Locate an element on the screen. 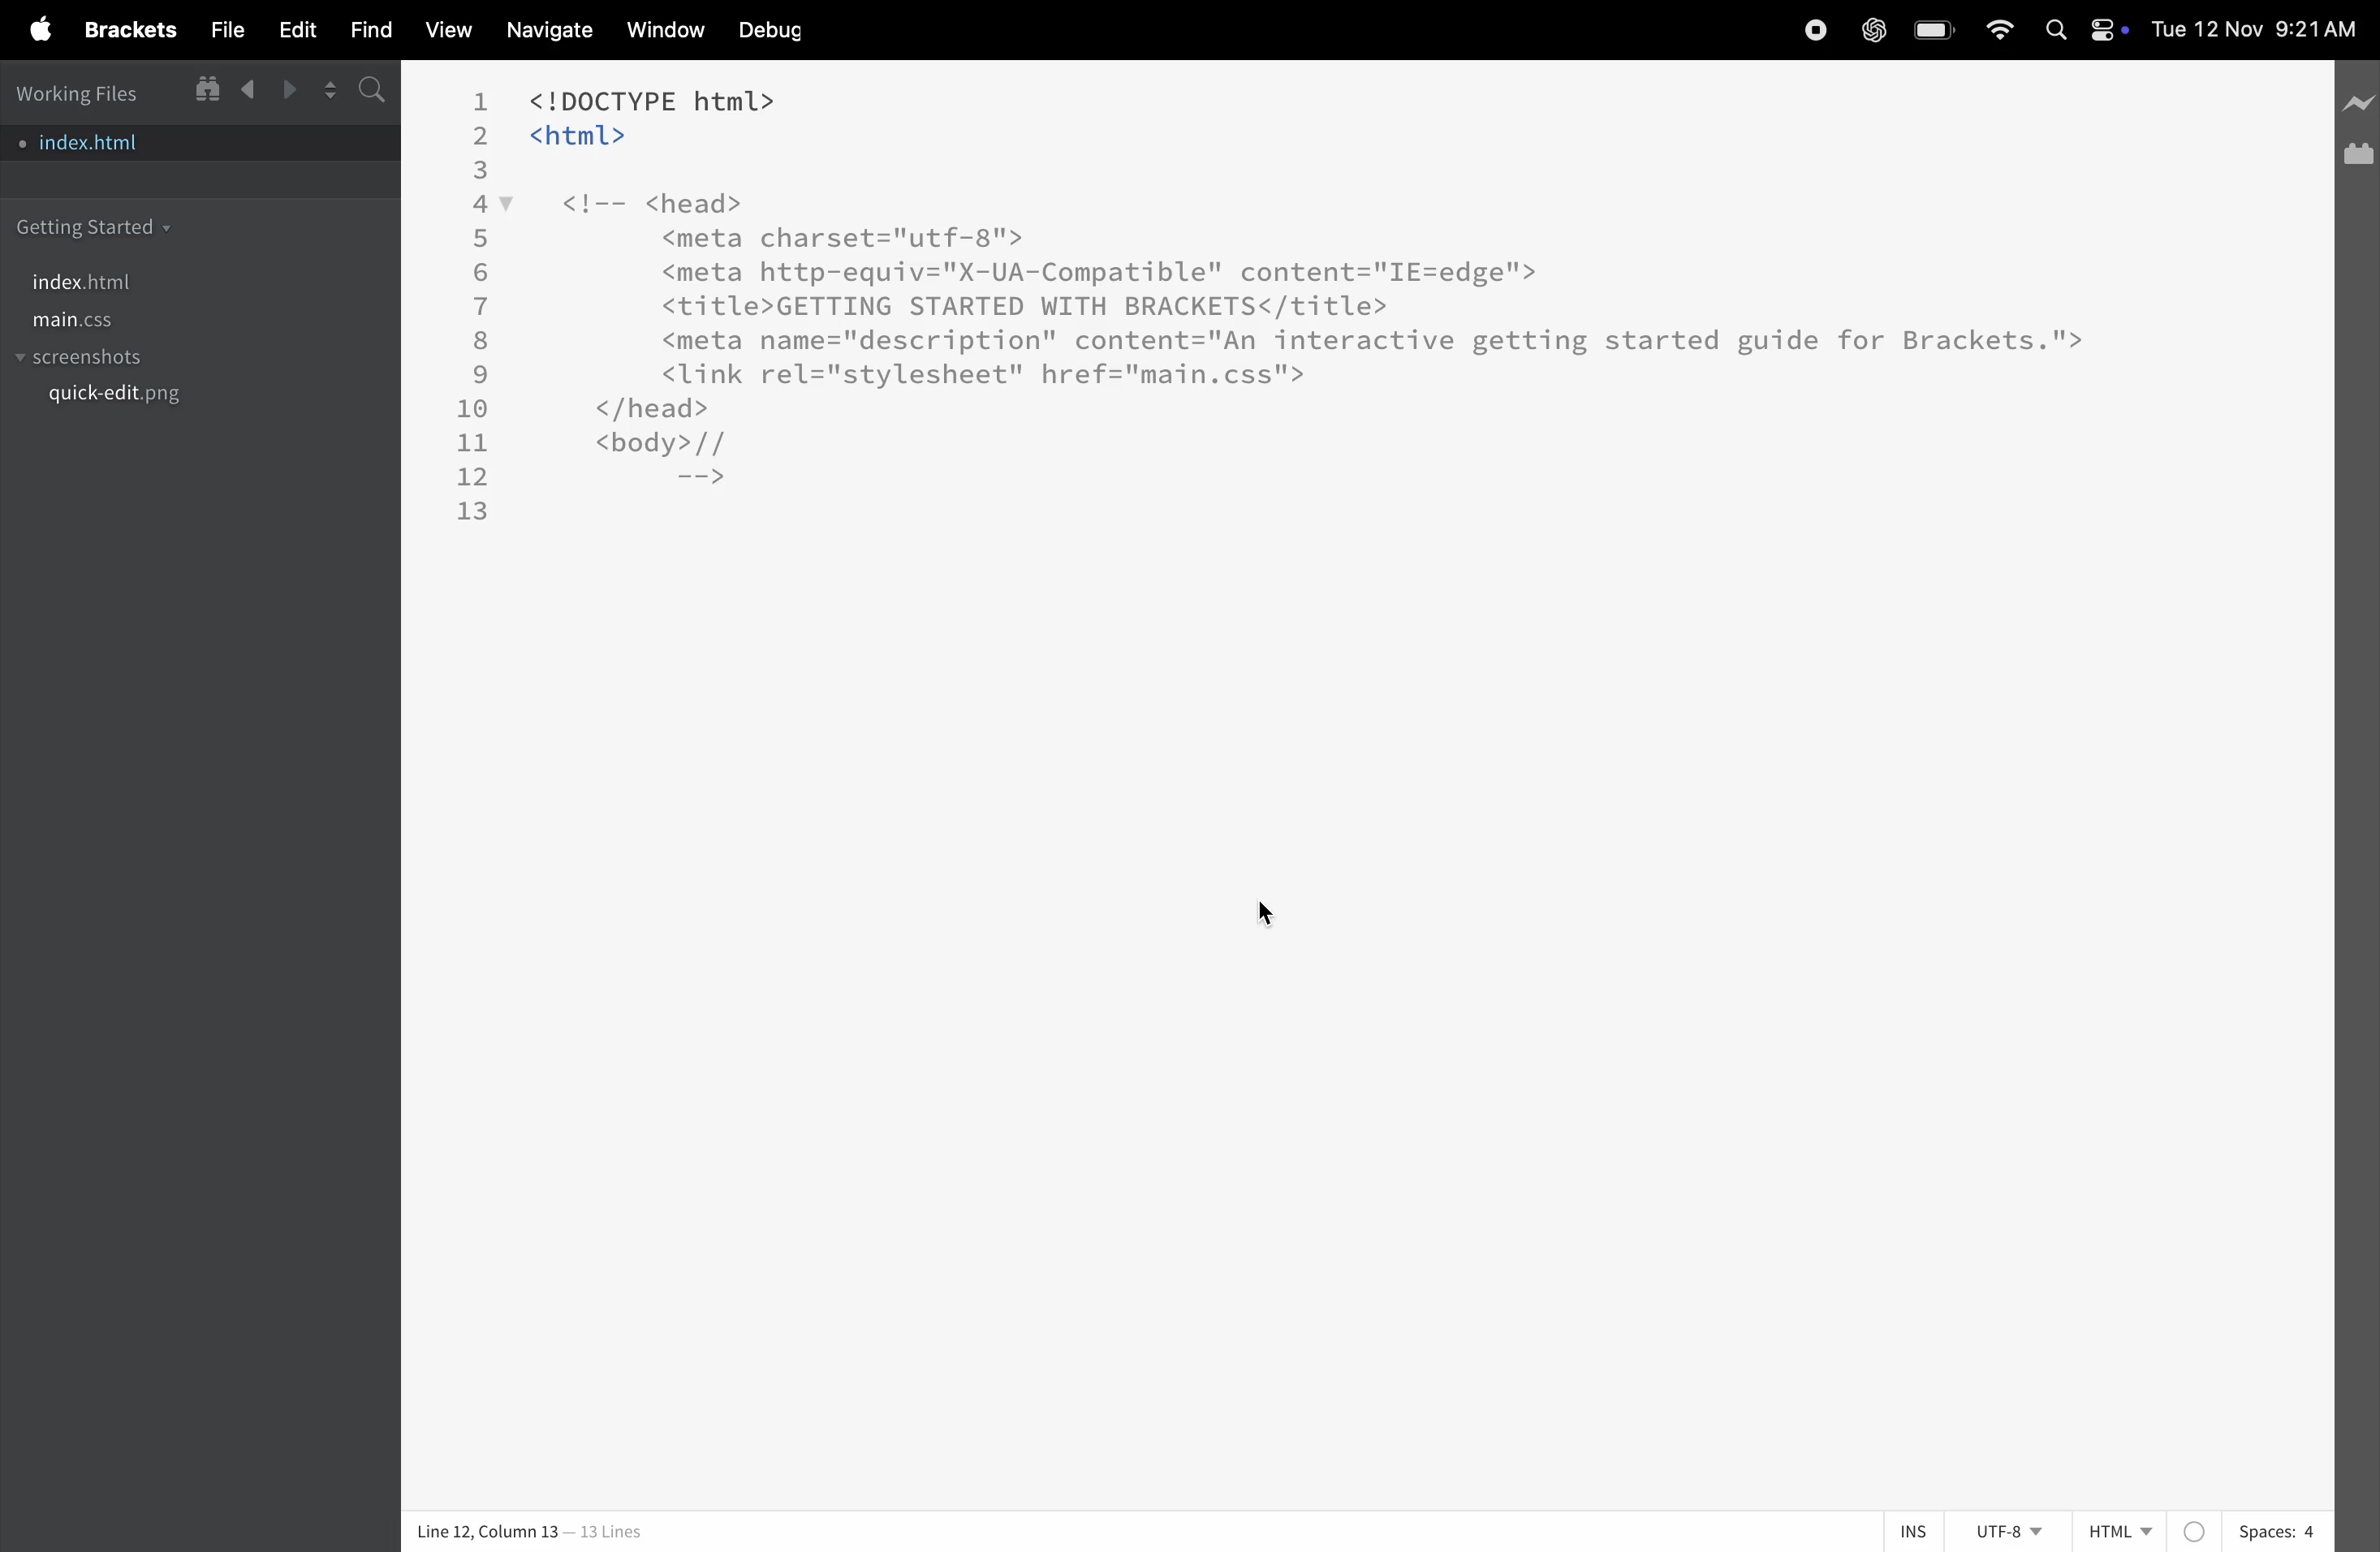 This screenshot has width=2380, height=1552. line number is located at coordinates (470, 310).